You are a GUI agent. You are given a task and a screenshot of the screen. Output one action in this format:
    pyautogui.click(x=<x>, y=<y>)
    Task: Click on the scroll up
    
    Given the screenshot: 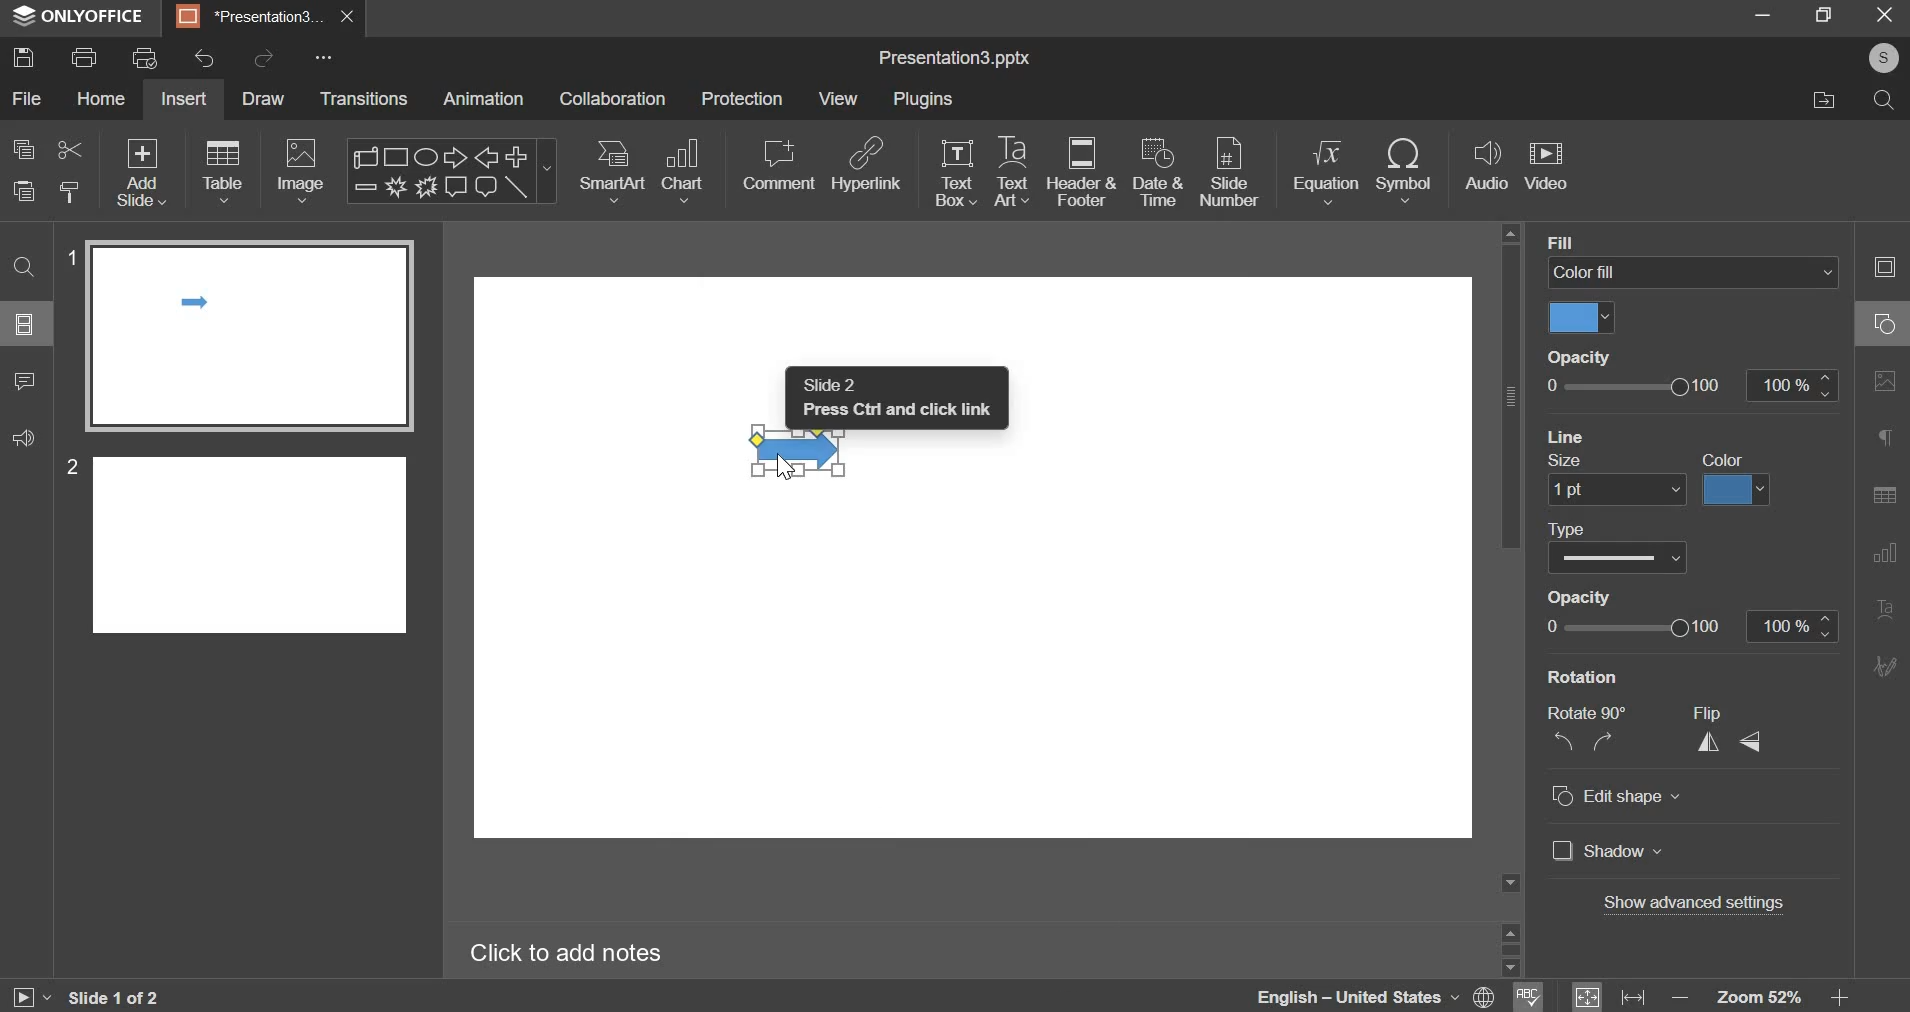 What is the action you would take?
    pyautogui.click(x=1510, y=930)
    